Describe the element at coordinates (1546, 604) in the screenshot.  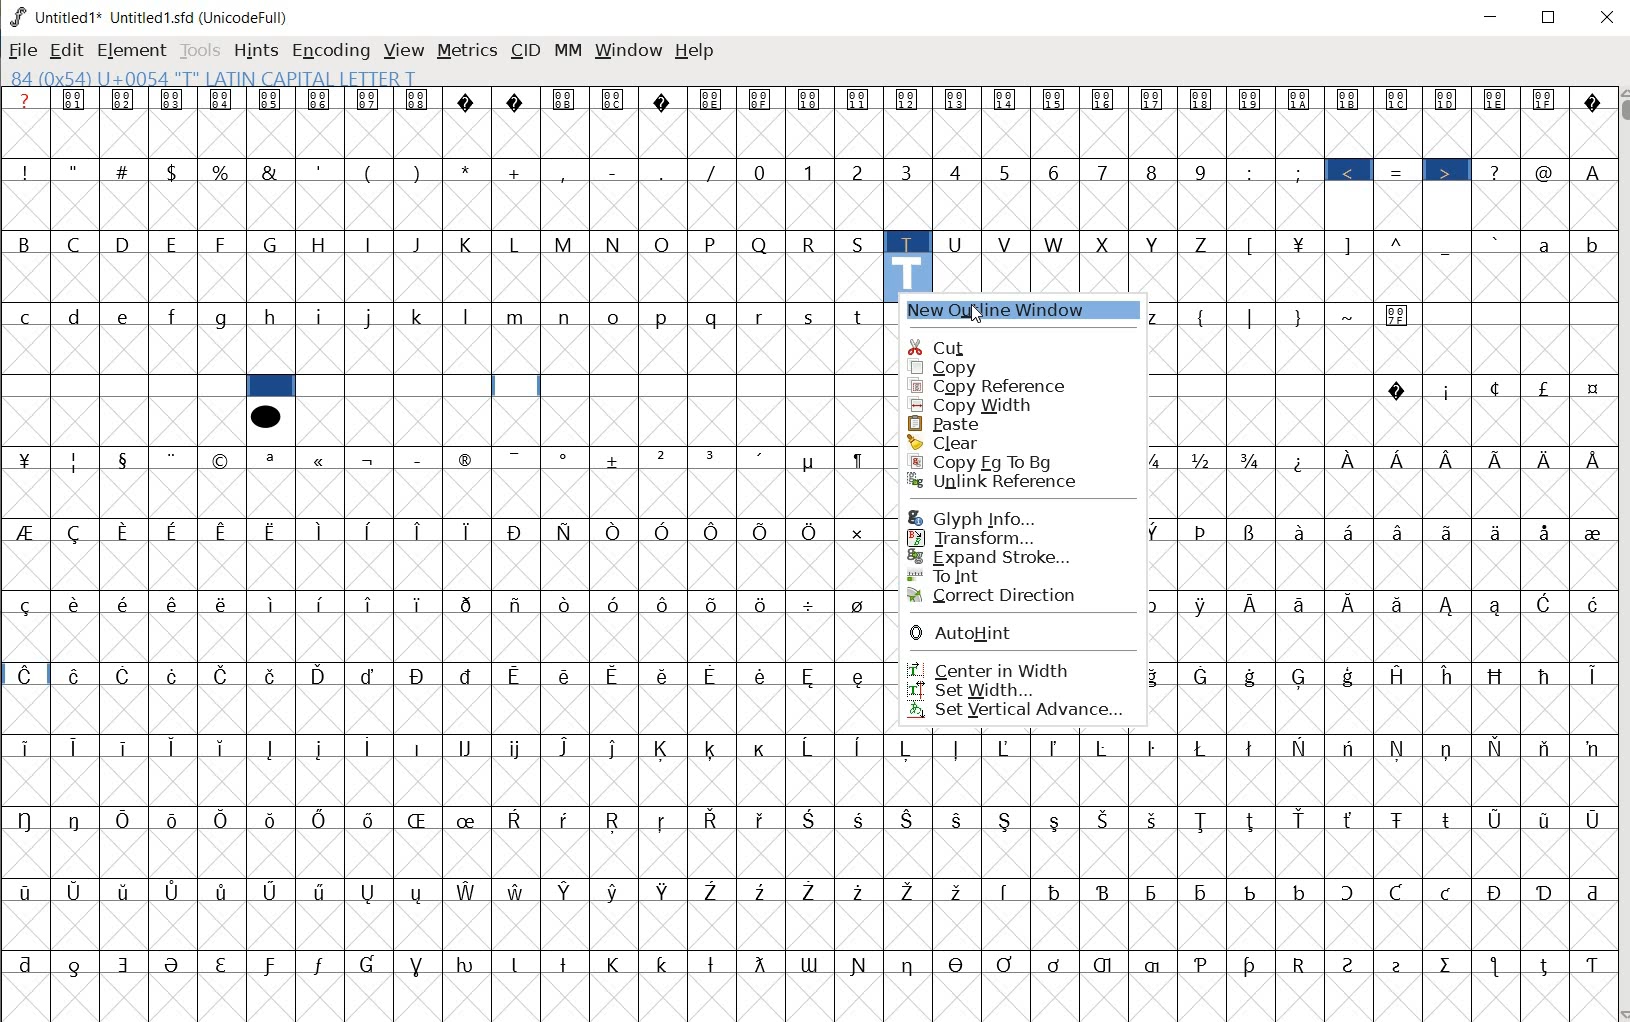
I see `Symbol` at that location.